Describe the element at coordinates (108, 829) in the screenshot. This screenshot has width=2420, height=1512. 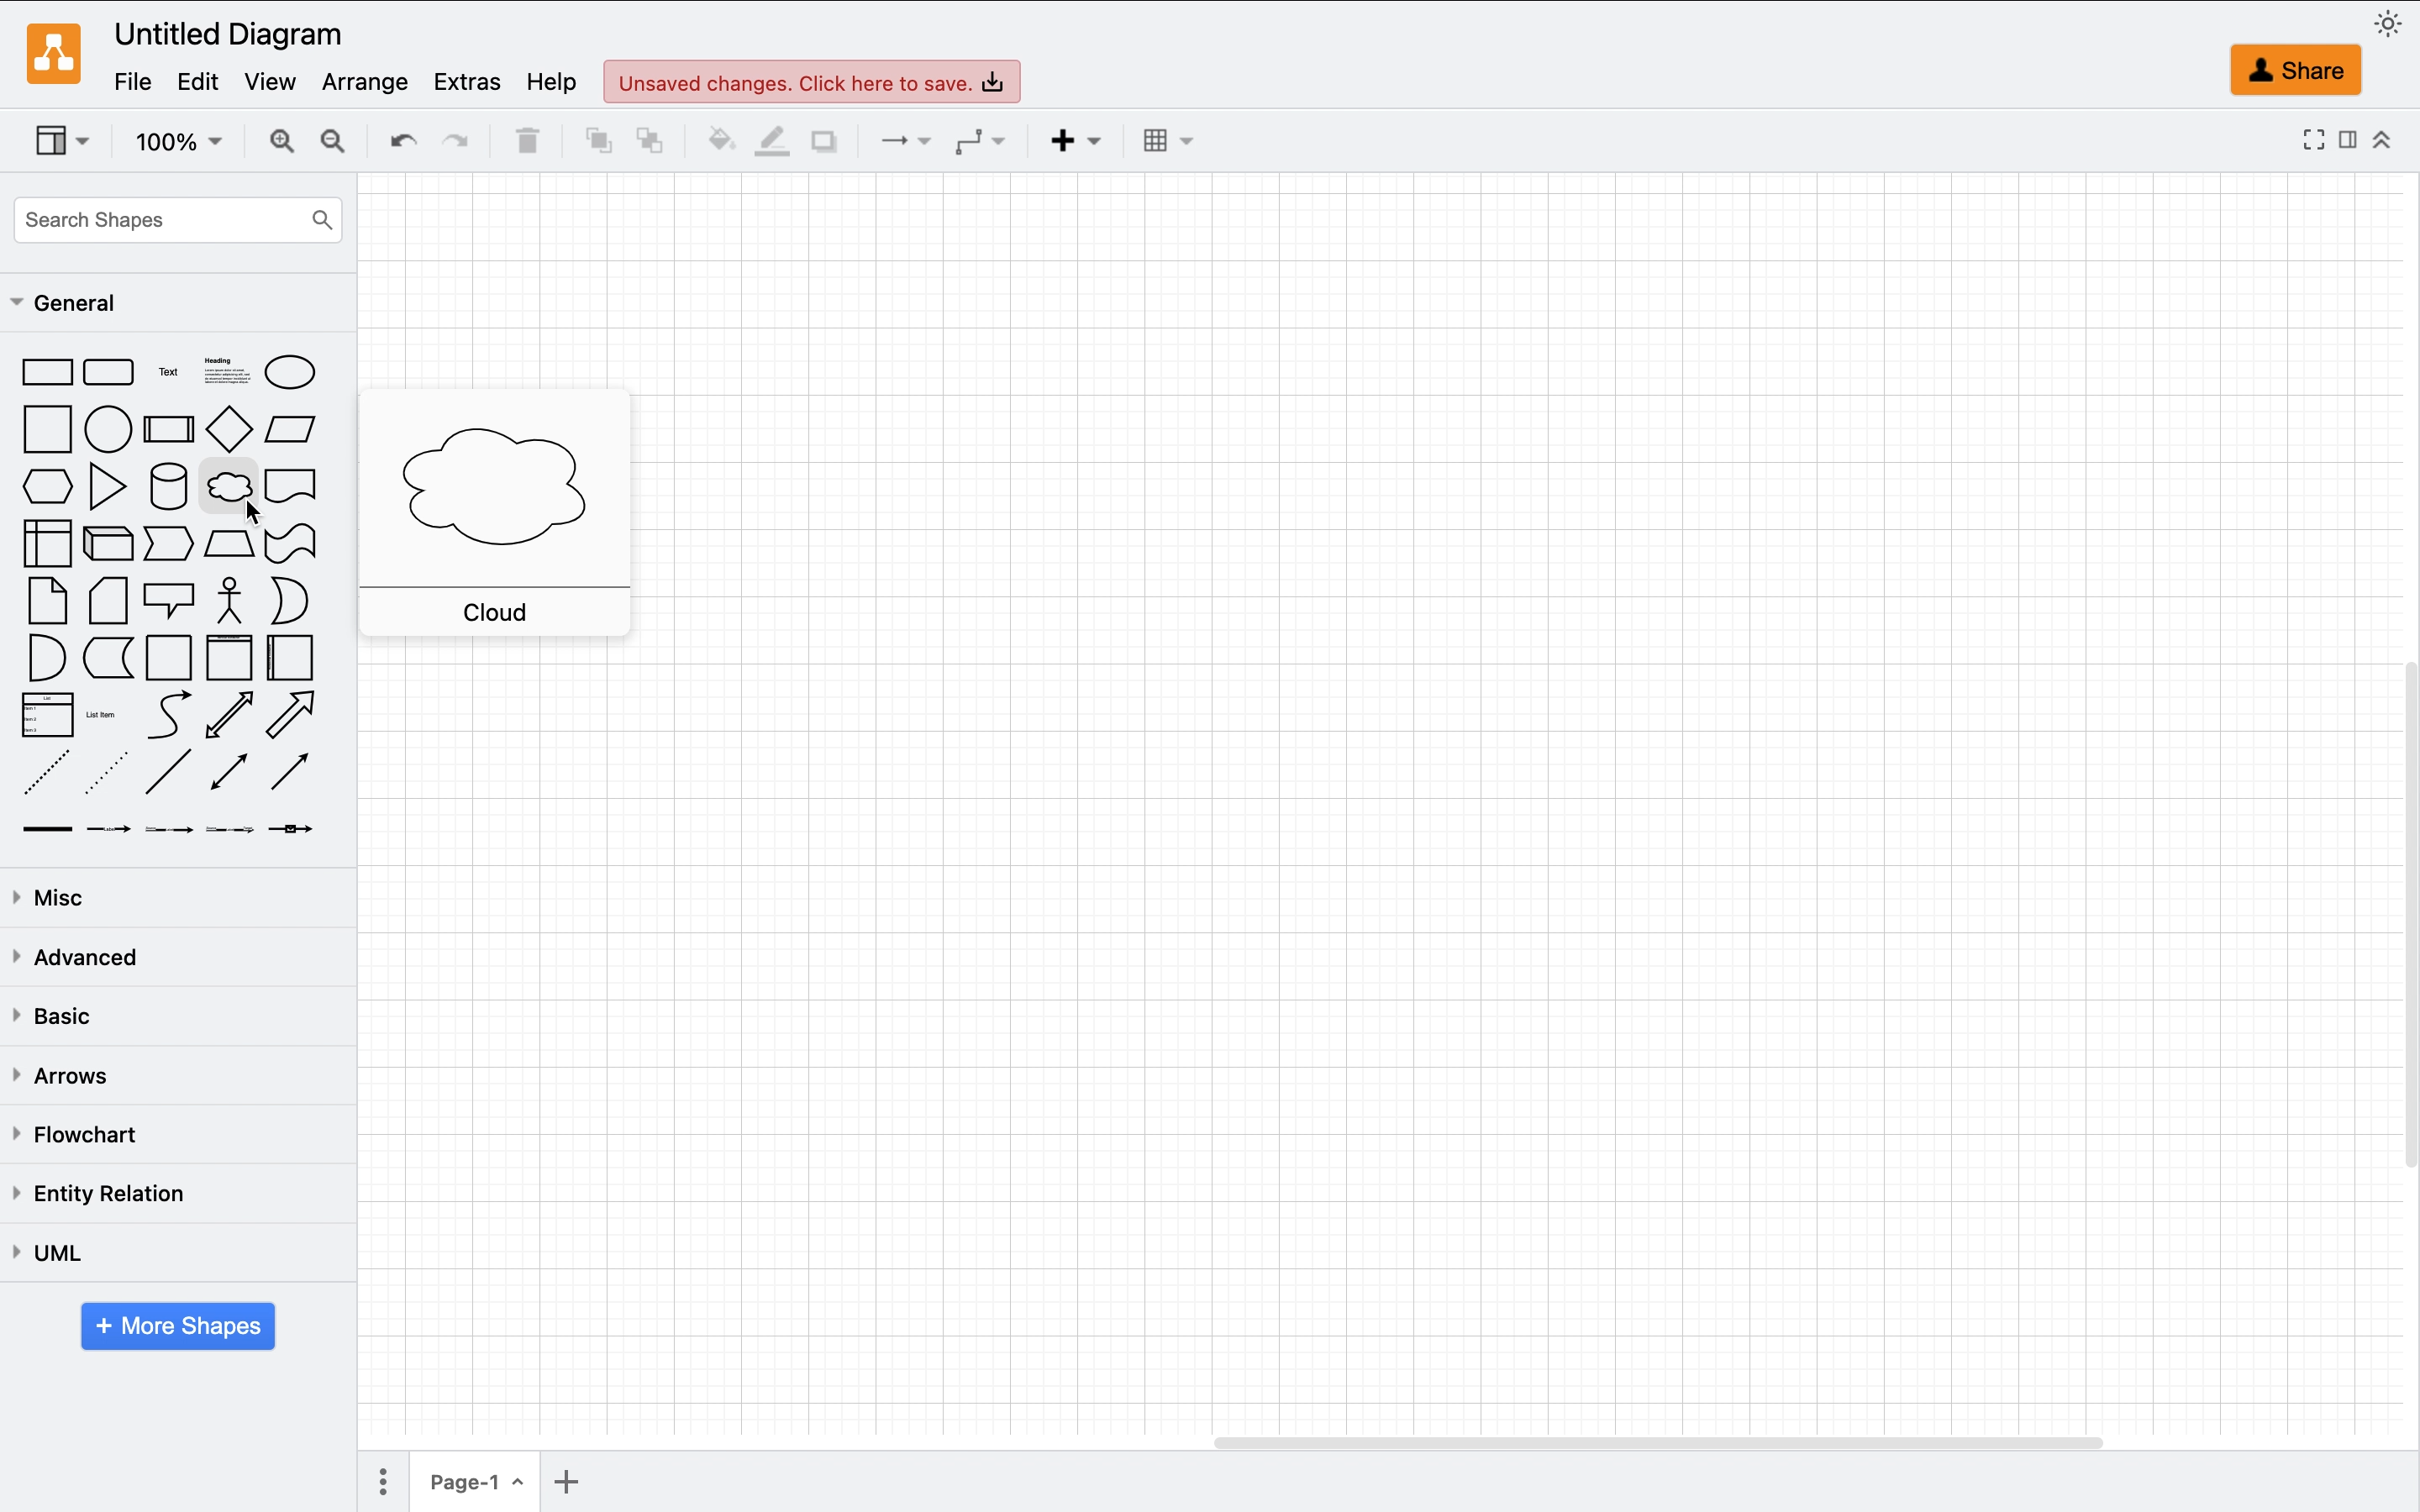
I see `connector with one lable` at that location.